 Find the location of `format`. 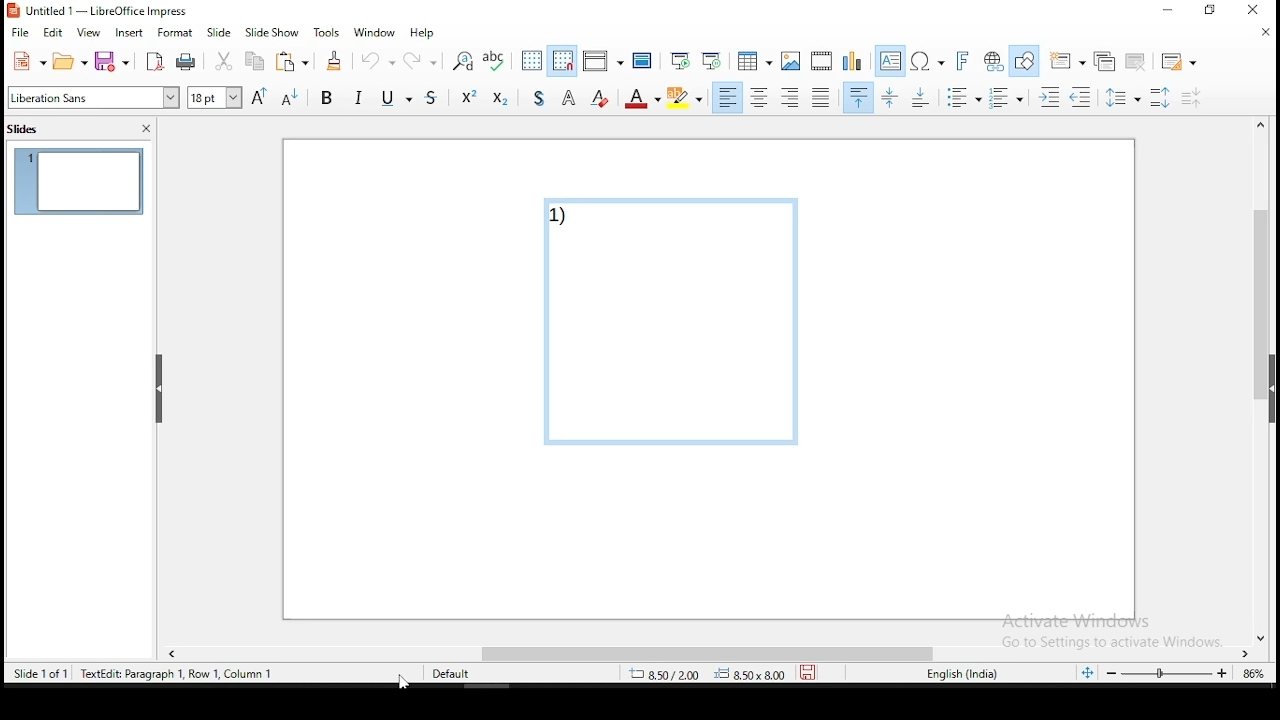

format is located at coordinates (175, 35).